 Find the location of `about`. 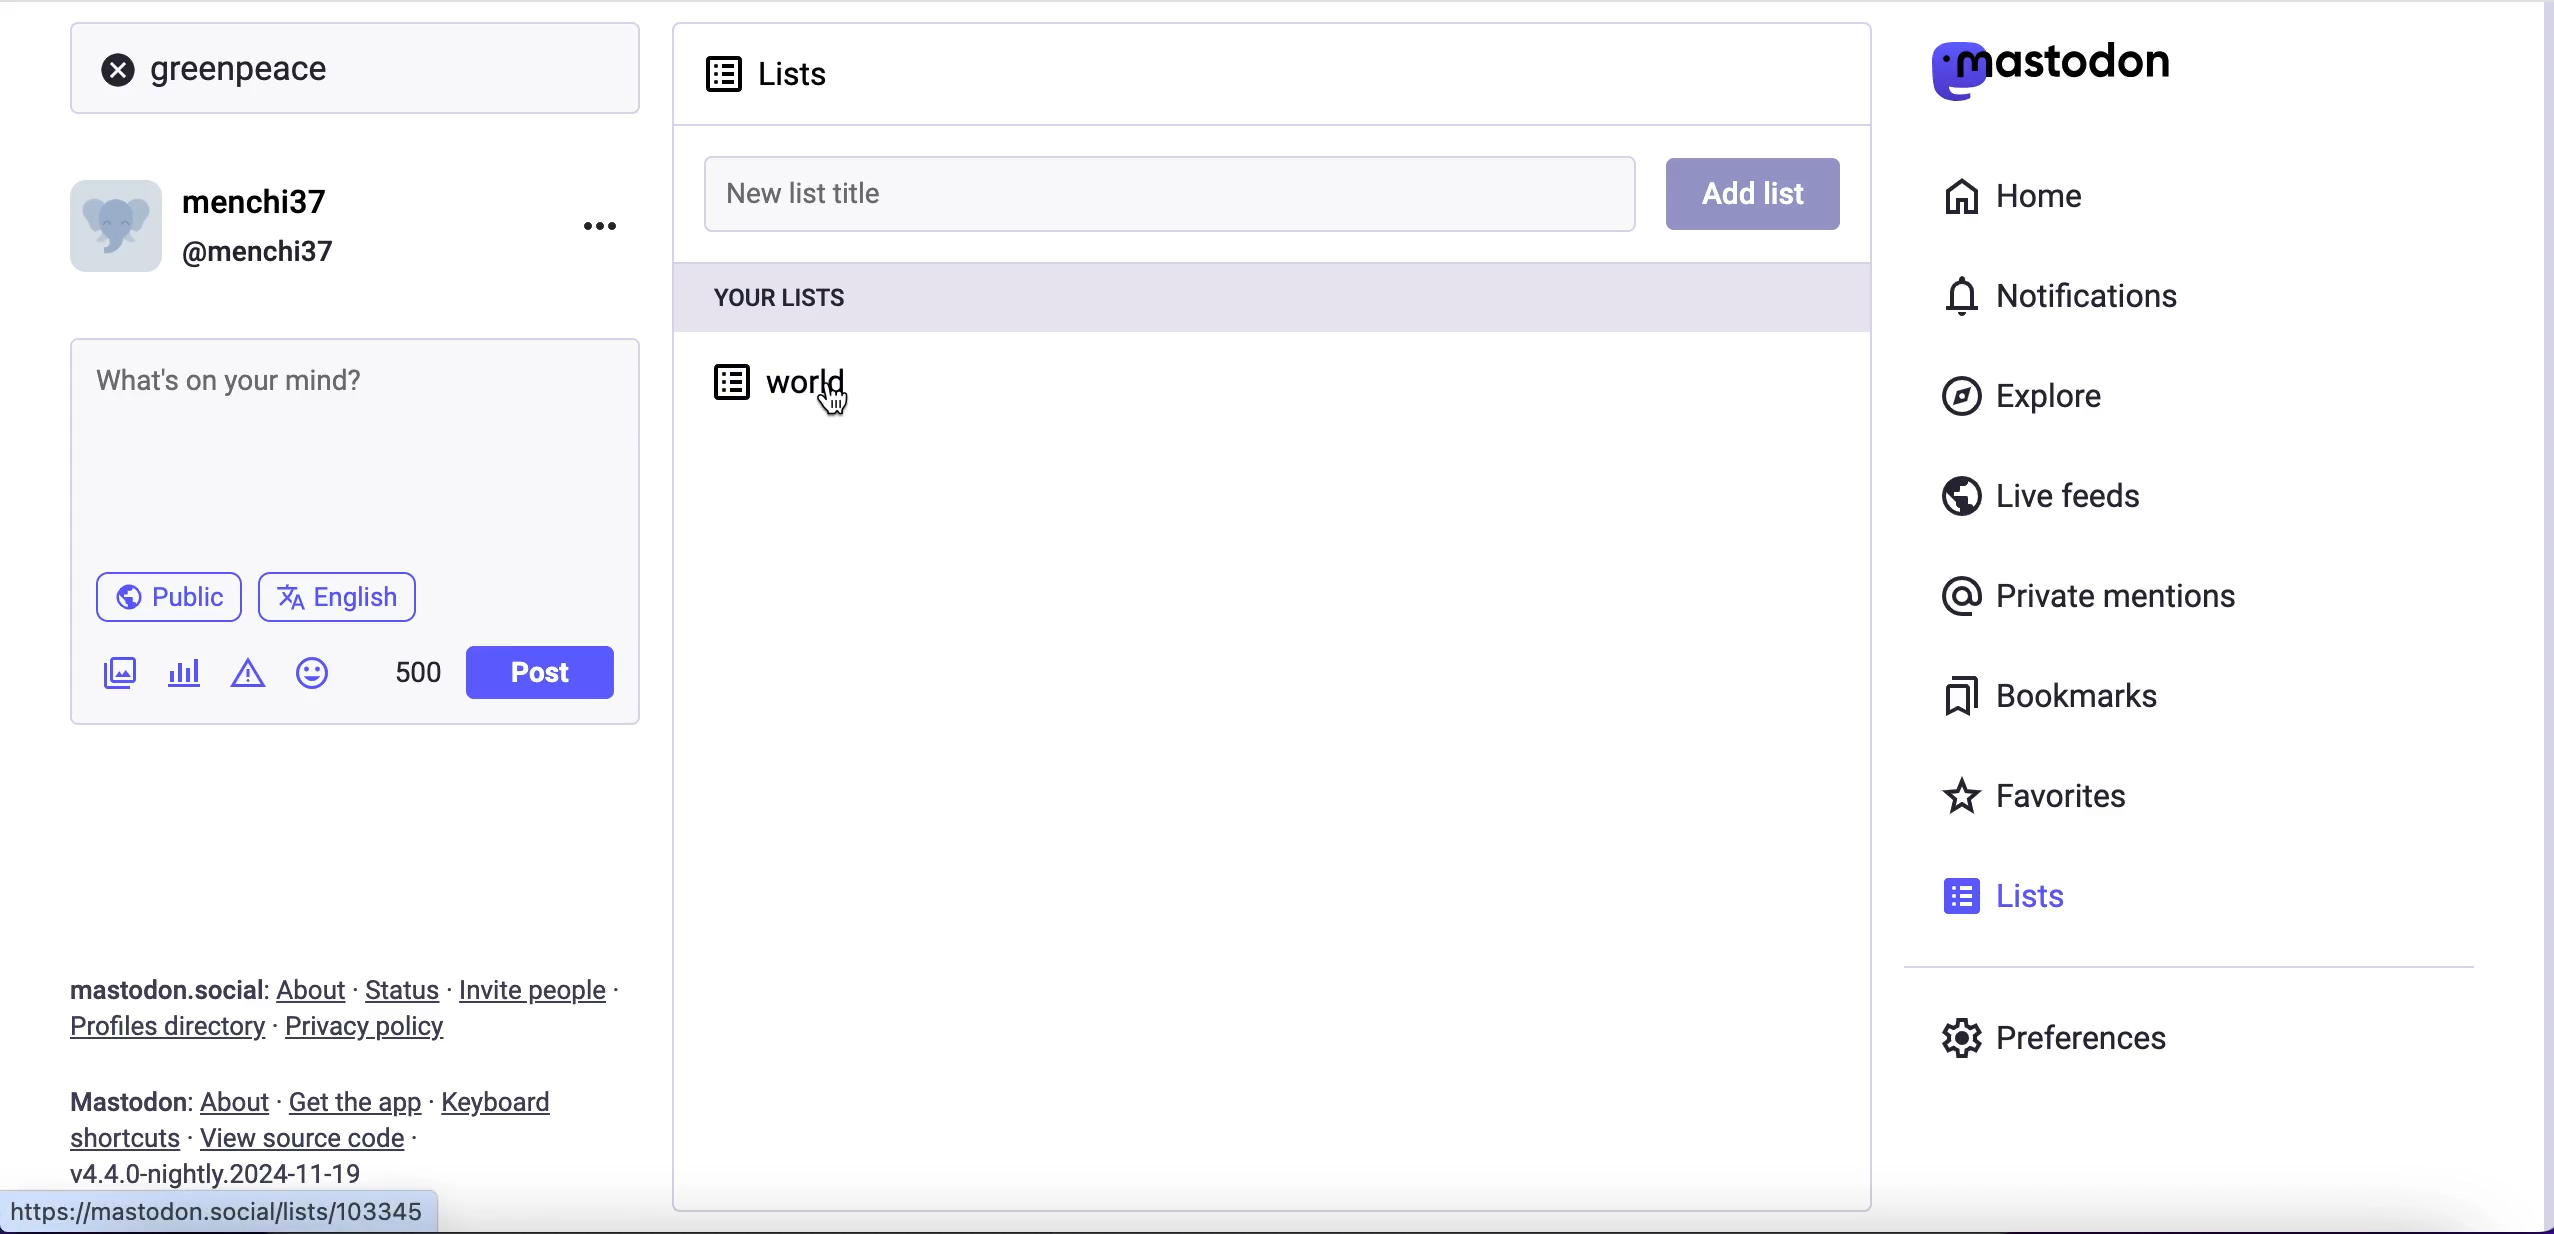

about is located at coordinates (316, 990).